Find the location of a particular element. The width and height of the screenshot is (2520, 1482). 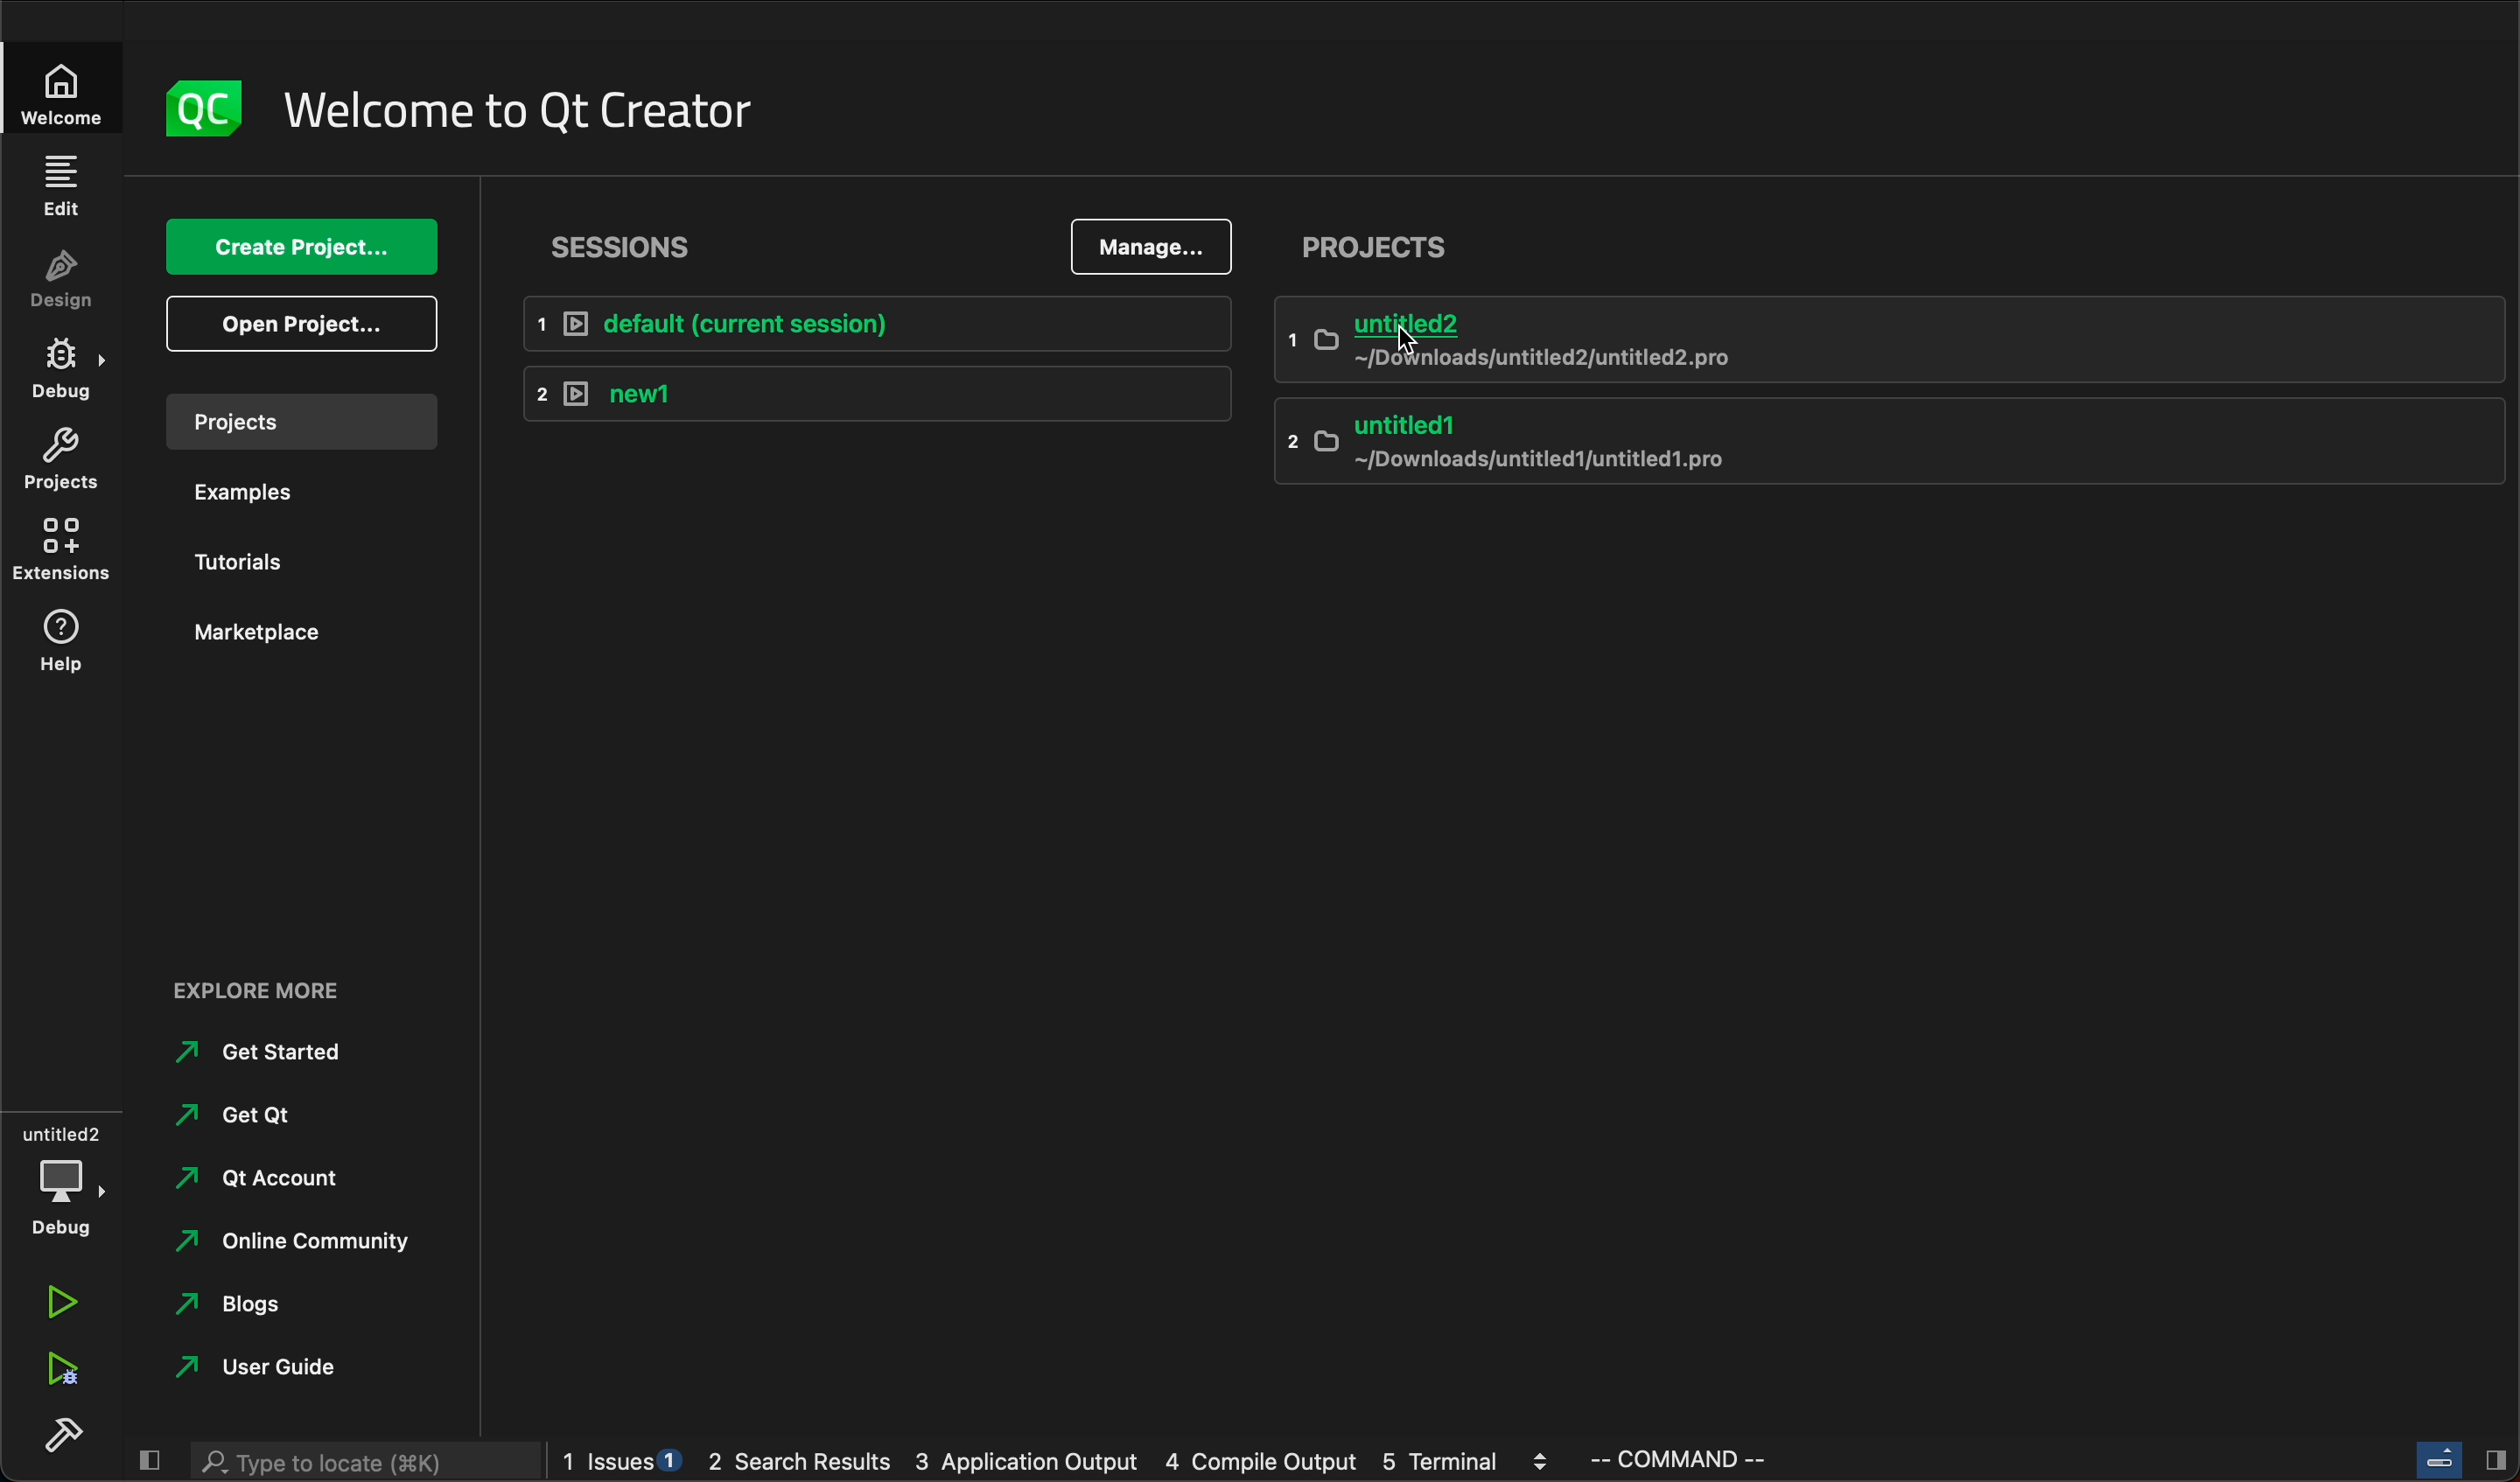

get qt is located at coordinates (273, 1114).